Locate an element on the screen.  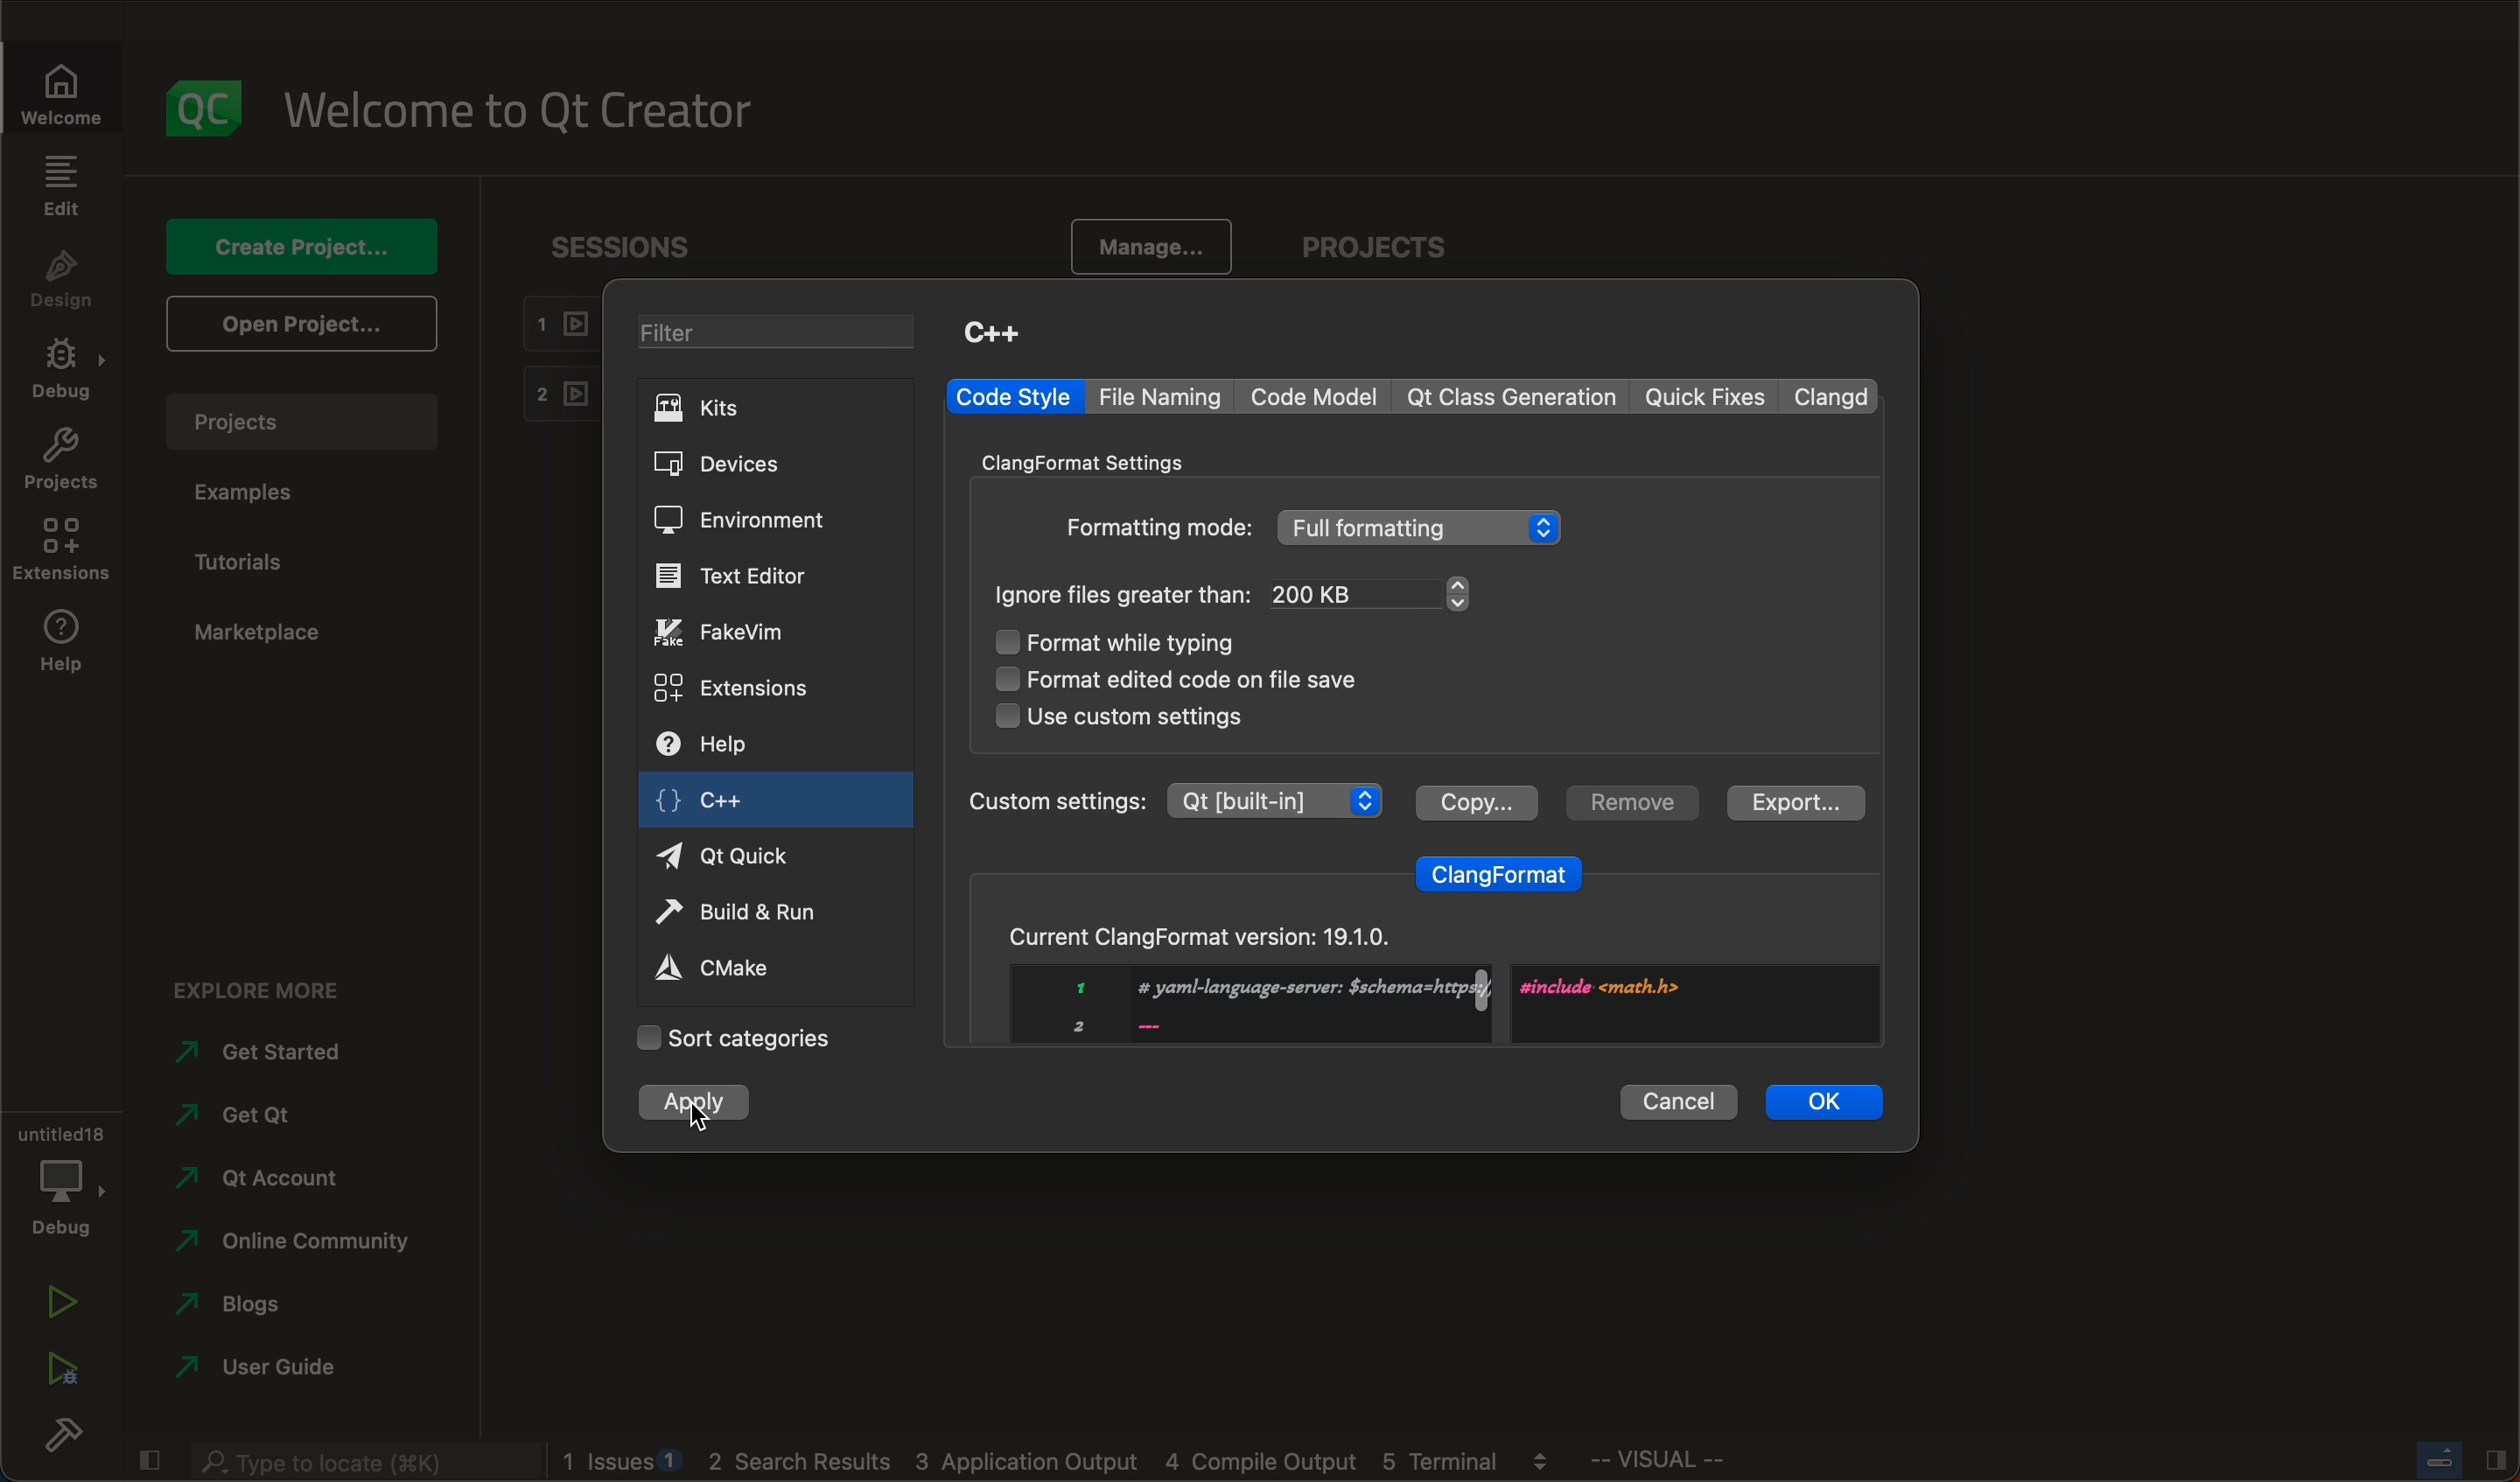
C++ is located at coordinates (991, 331).